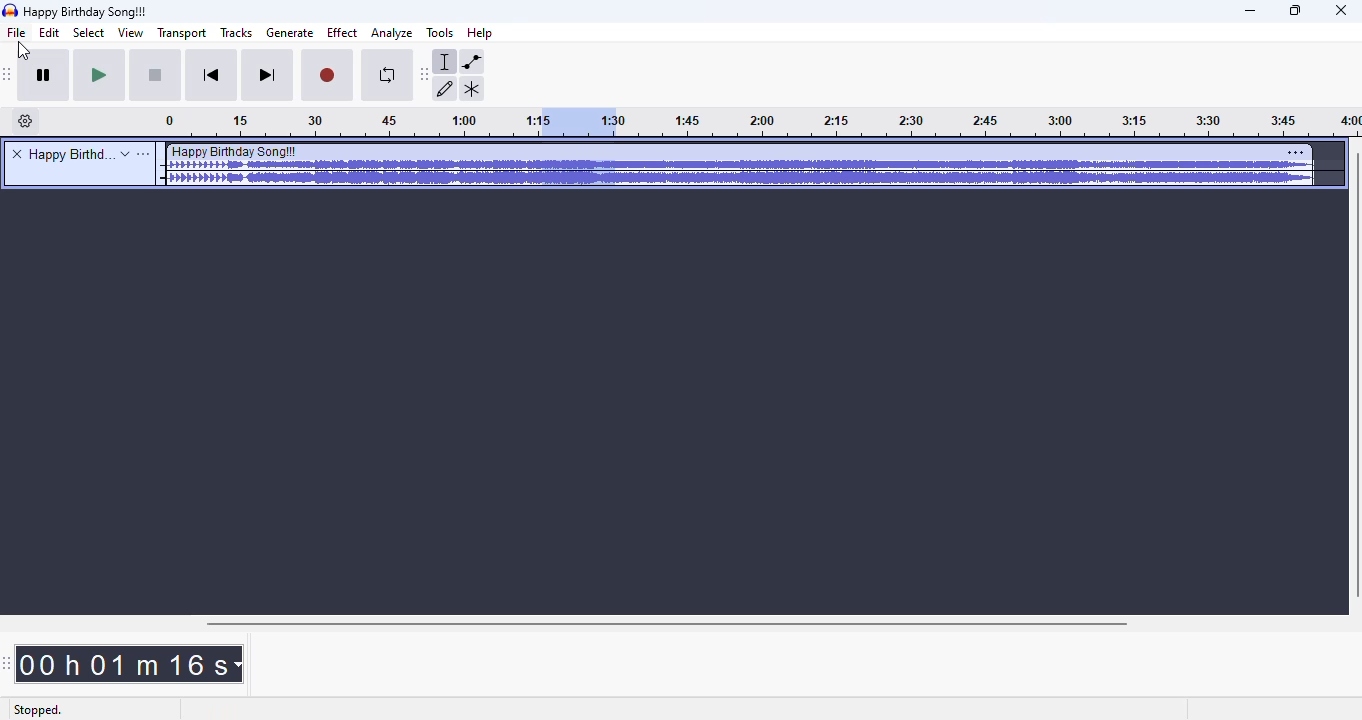 Image resolution: width=1362 pixels, height=720 pixels. I want to click on close, so click(1341, 11).